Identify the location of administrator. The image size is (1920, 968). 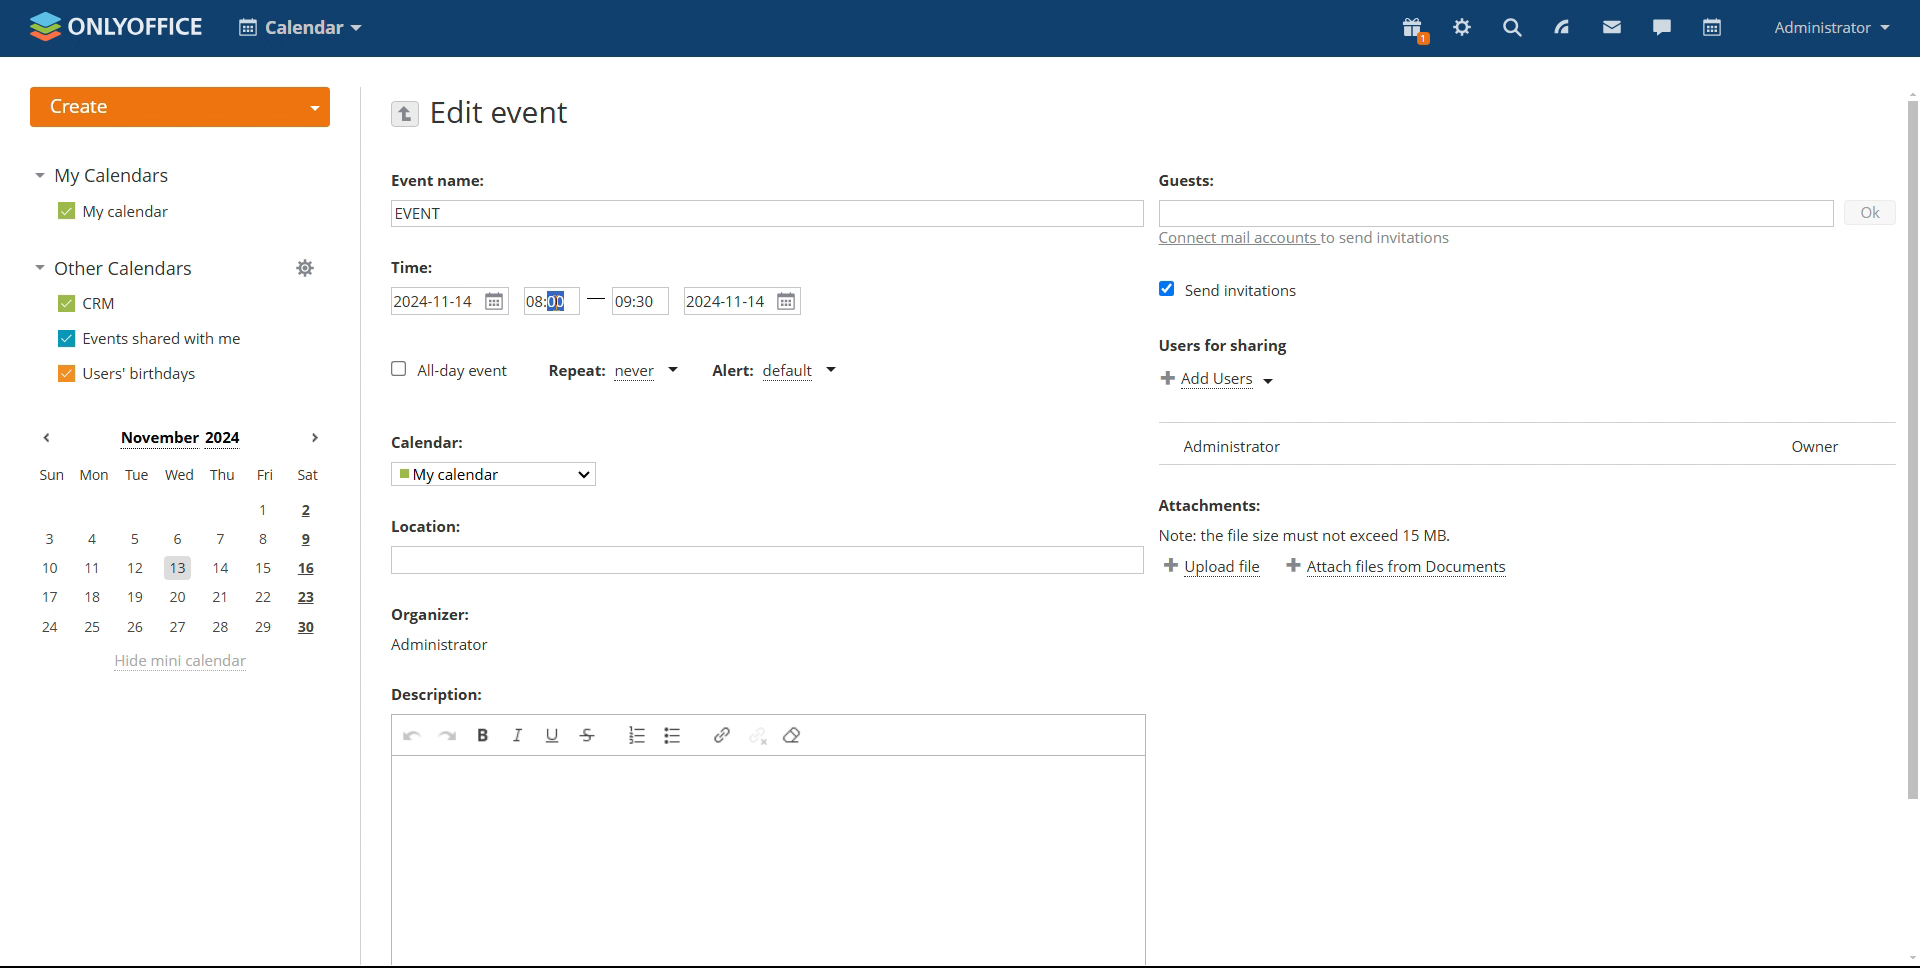
(1834, 28).